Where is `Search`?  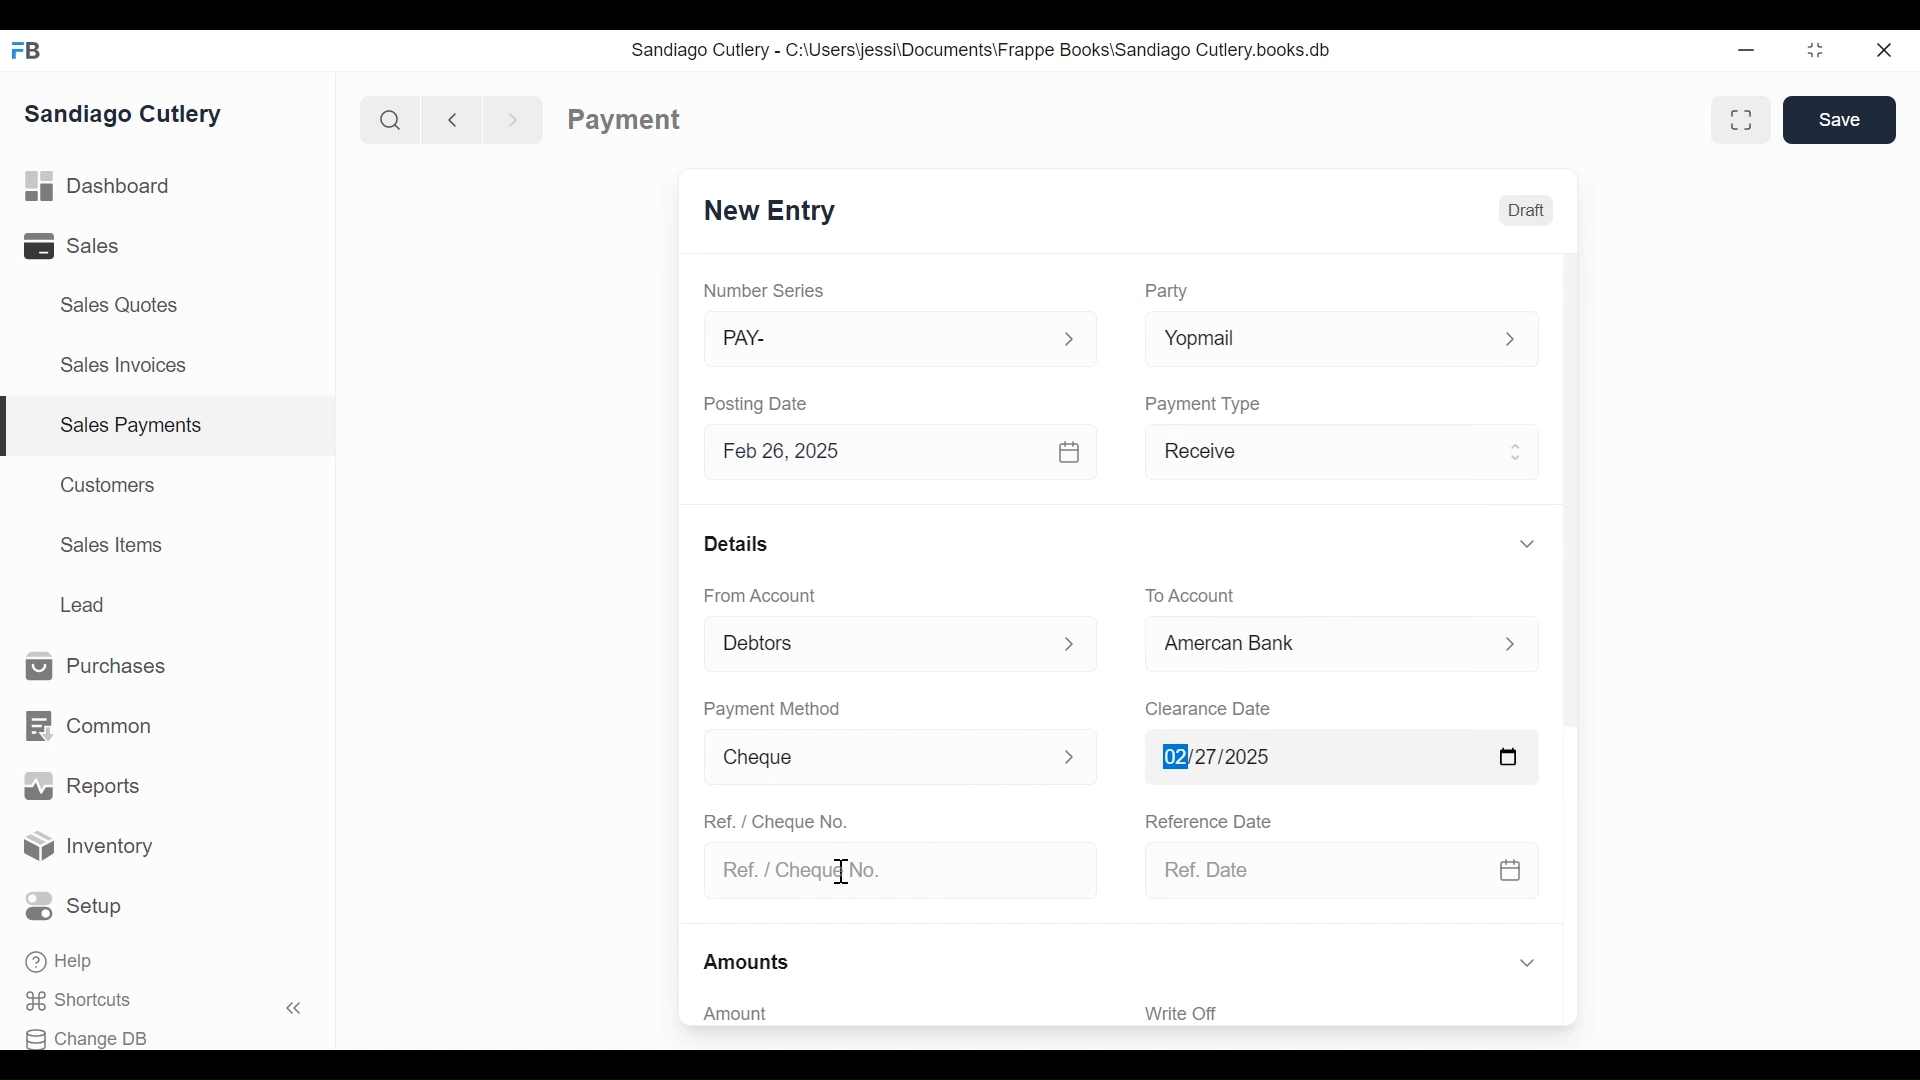
Search is located at coordinates (386, 119).